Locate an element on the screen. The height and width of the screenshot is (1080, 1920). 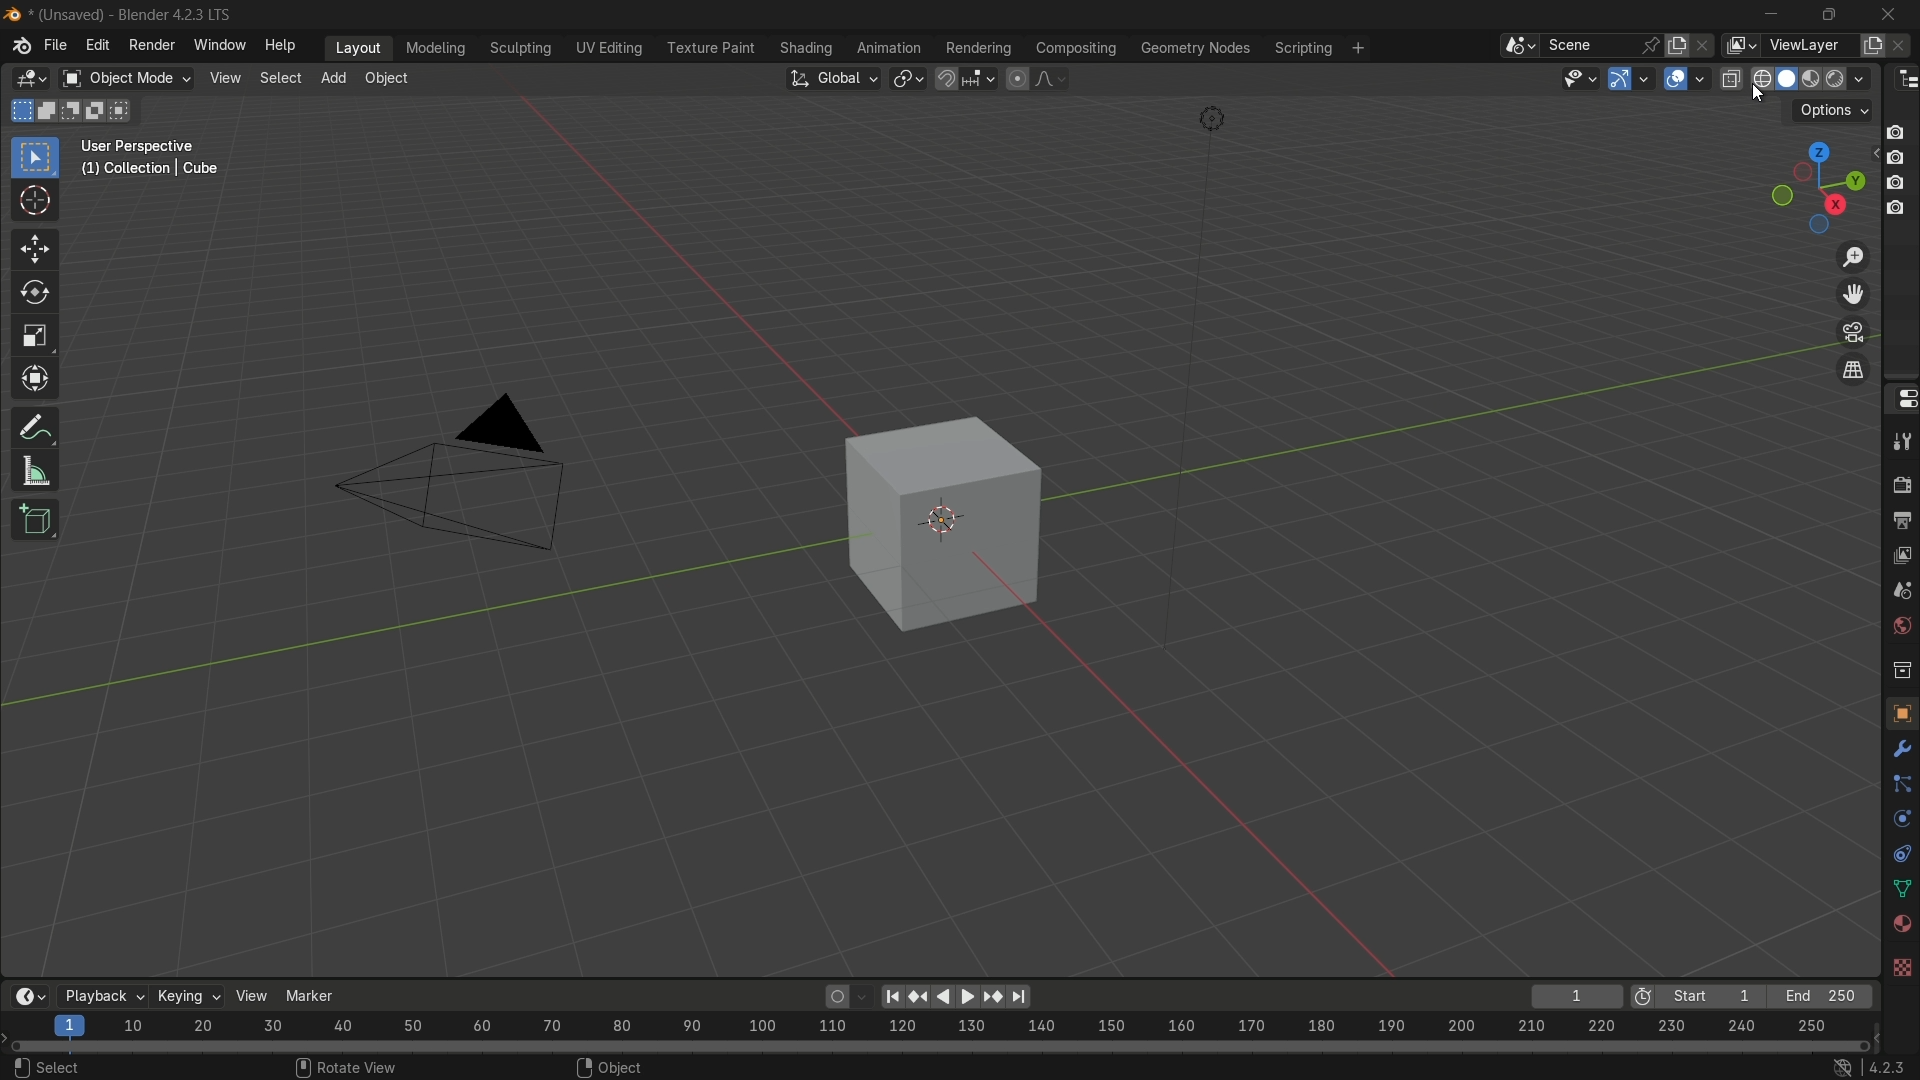
propotional editing is located at coordinates (1035, 80).